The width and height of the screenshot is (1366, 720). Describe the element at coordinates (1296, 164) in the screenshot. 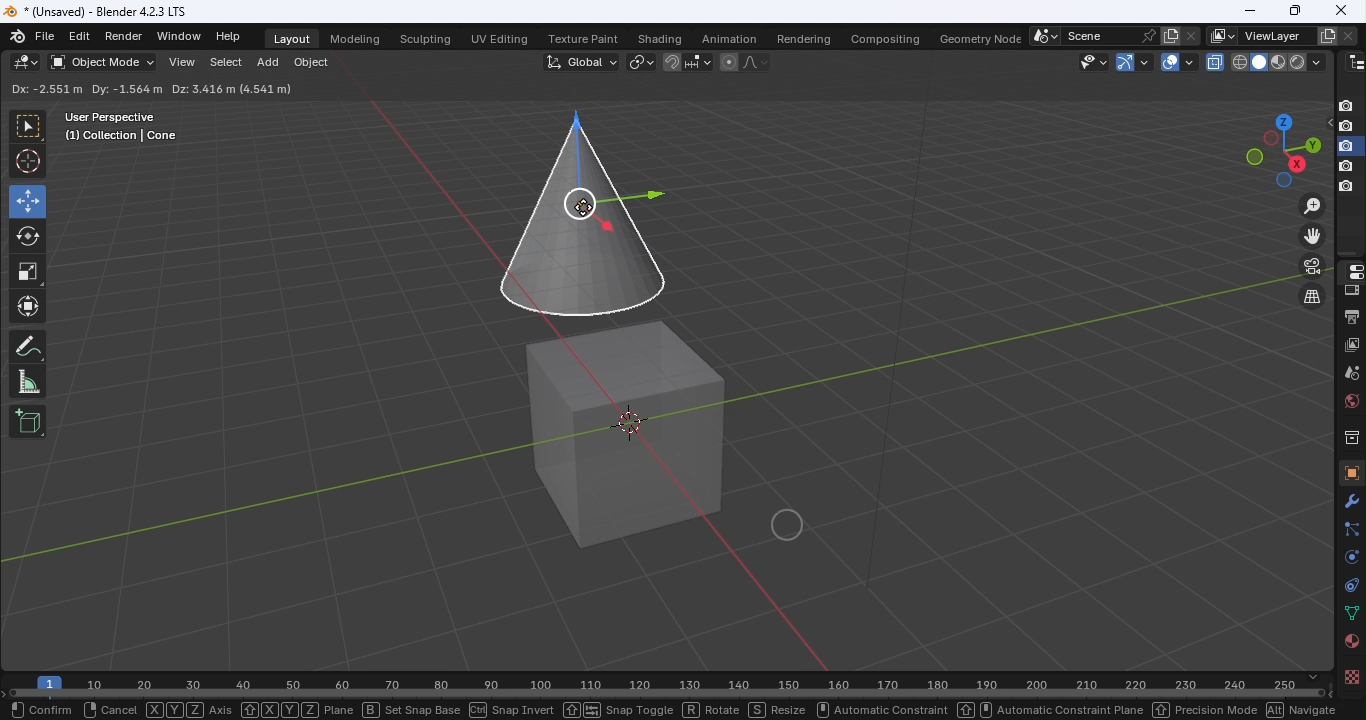

I see `Rotate the view` at that location.